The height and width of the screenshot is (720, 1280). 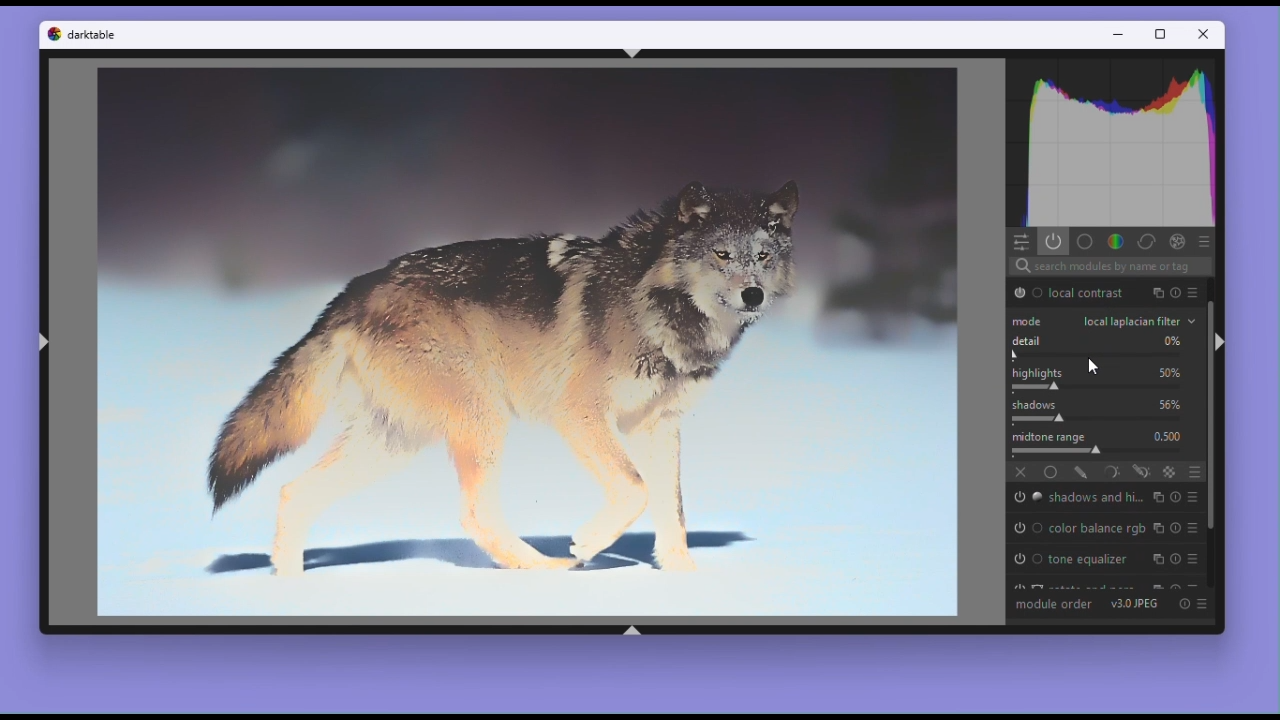 I want to click on Highlights, so click(x=1108, y=380).